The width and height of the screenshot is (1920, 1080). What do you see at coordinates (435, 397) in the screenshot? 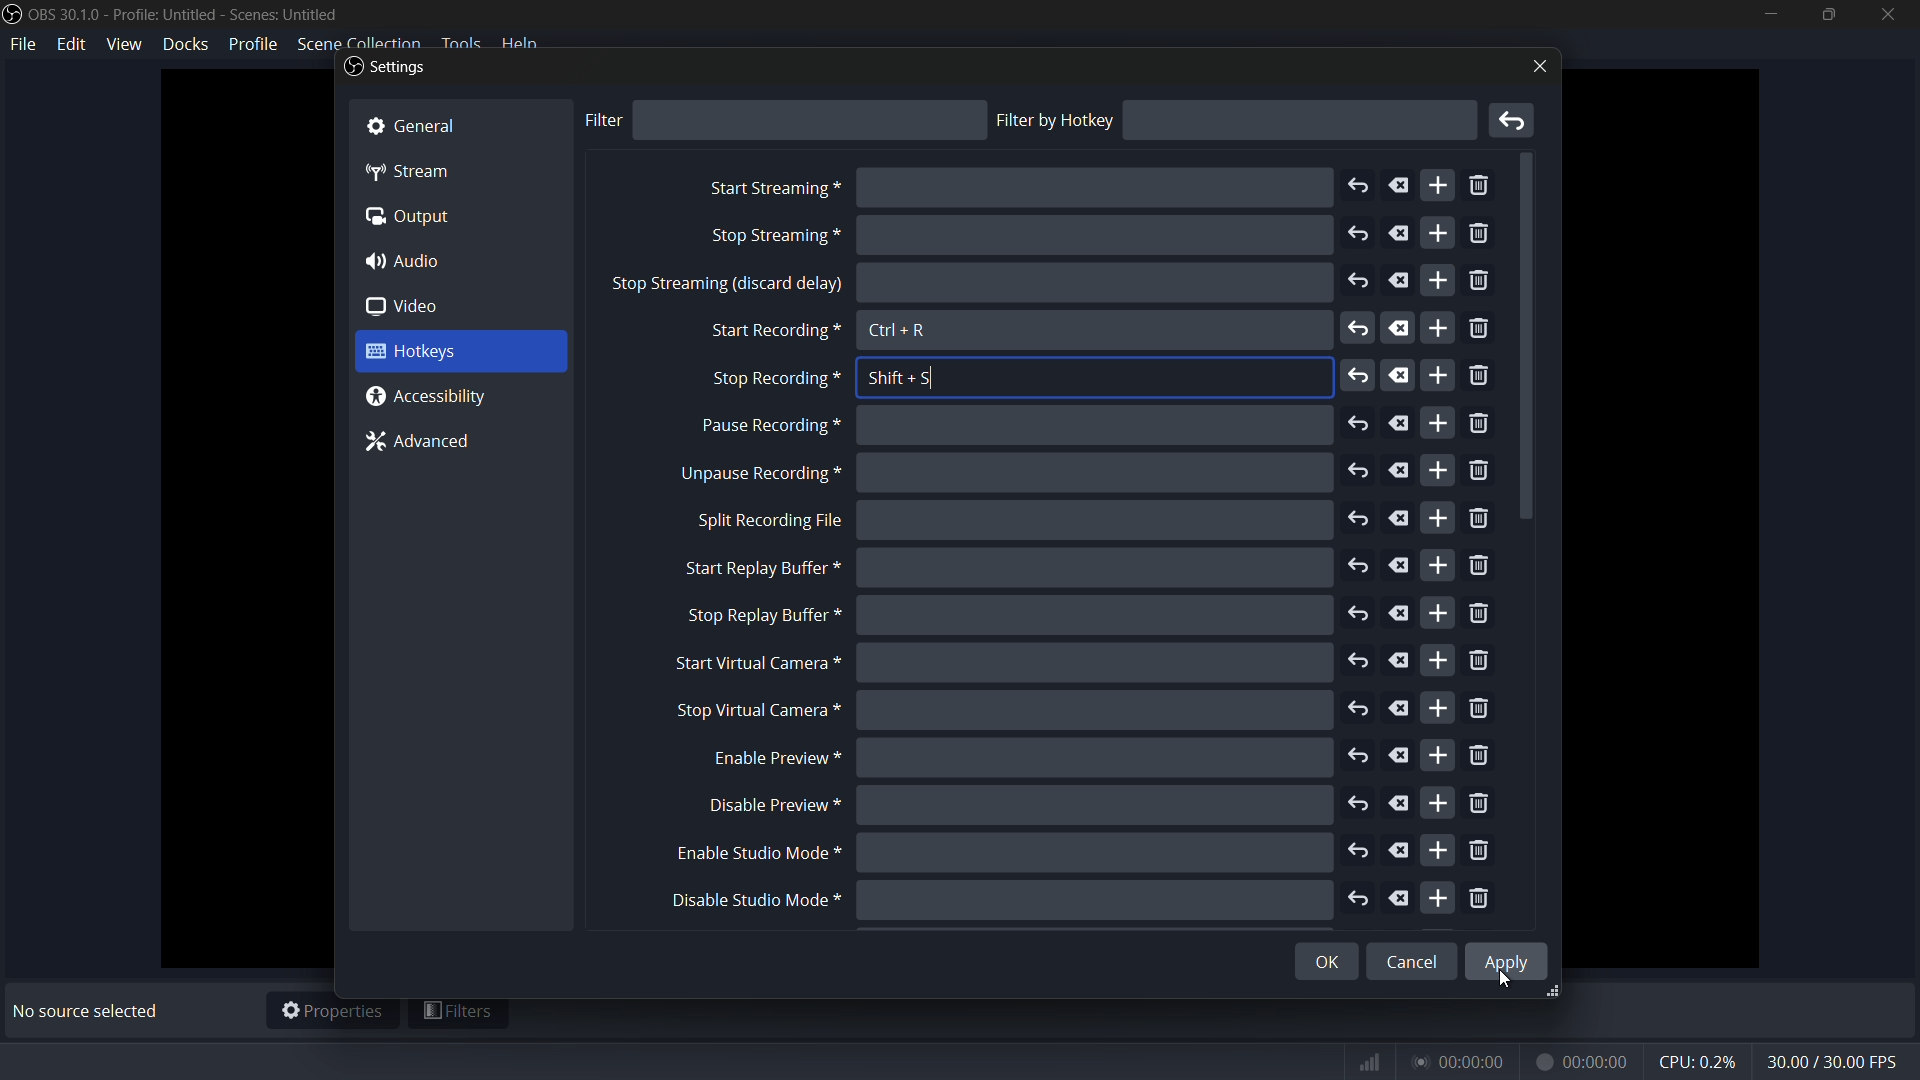
I see `@ Accessibility` at bounding box center [435, 397].